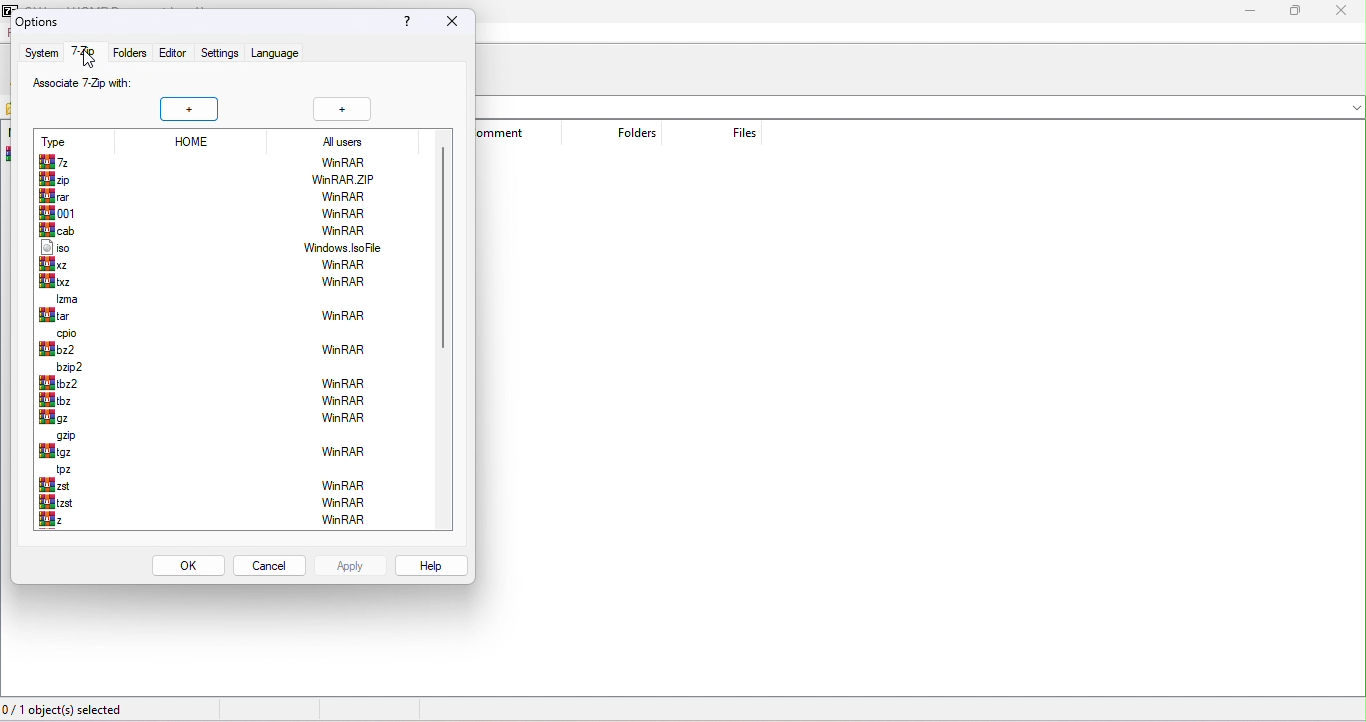 This screenshot has width=1366, height=722. I want to click on winRAR, so click(349, 162).